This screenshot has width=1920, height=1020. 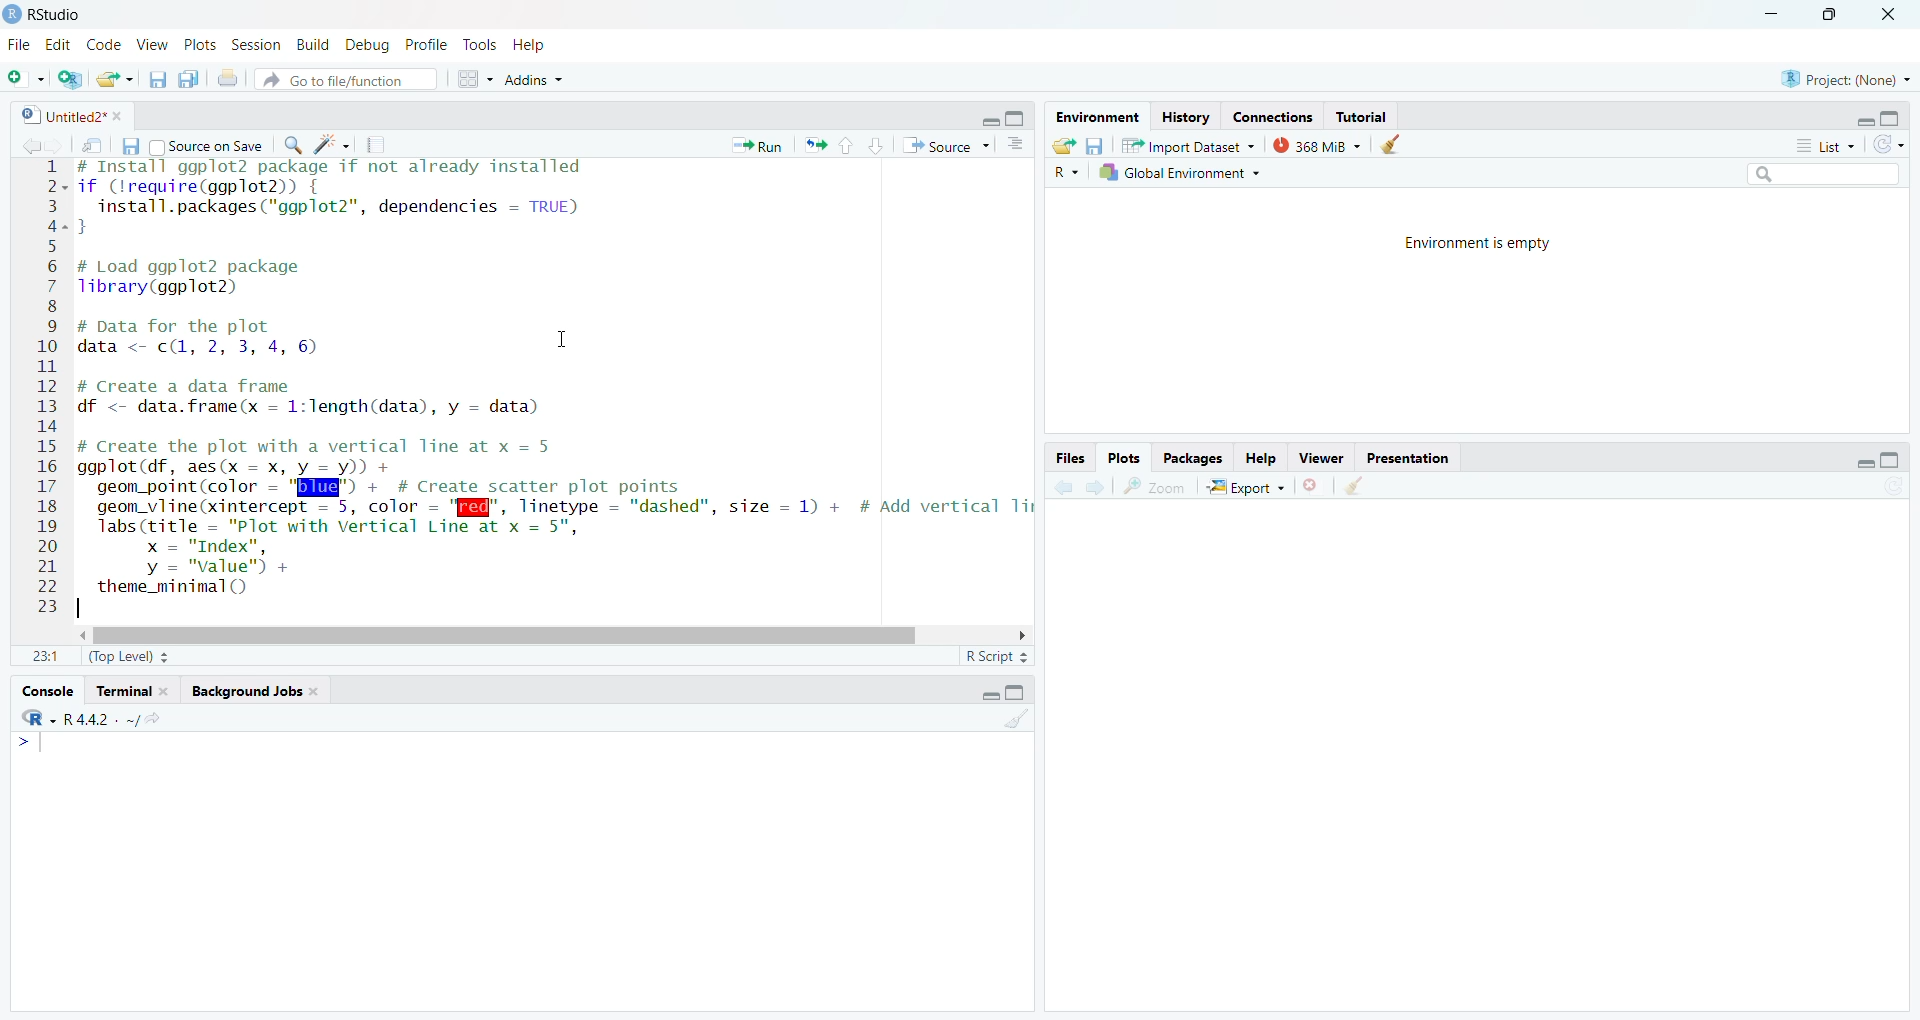 I want to click on File, so click(x=20, y=44).